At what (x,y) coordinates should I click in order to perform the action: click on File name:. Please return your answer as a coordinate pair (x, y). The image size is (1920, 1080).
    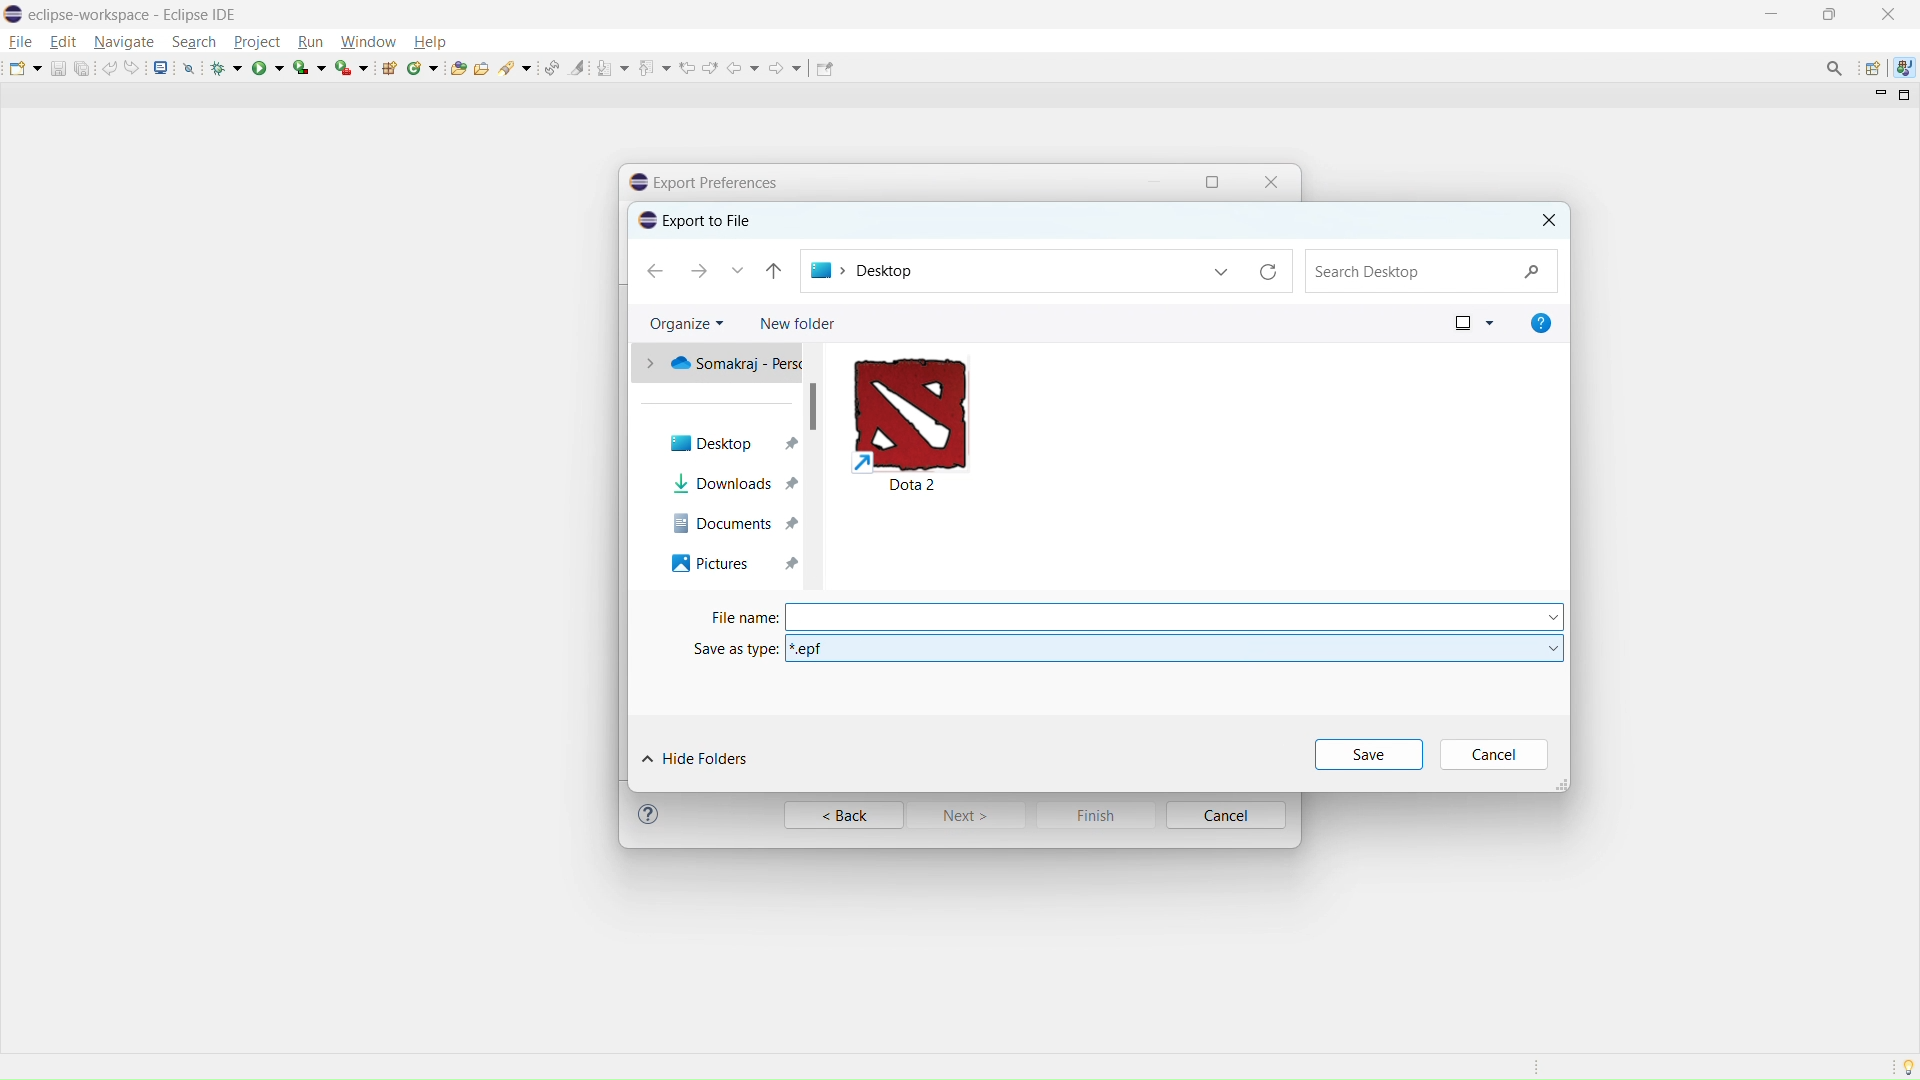
    Looking at the image, I should click on (1108, 614).